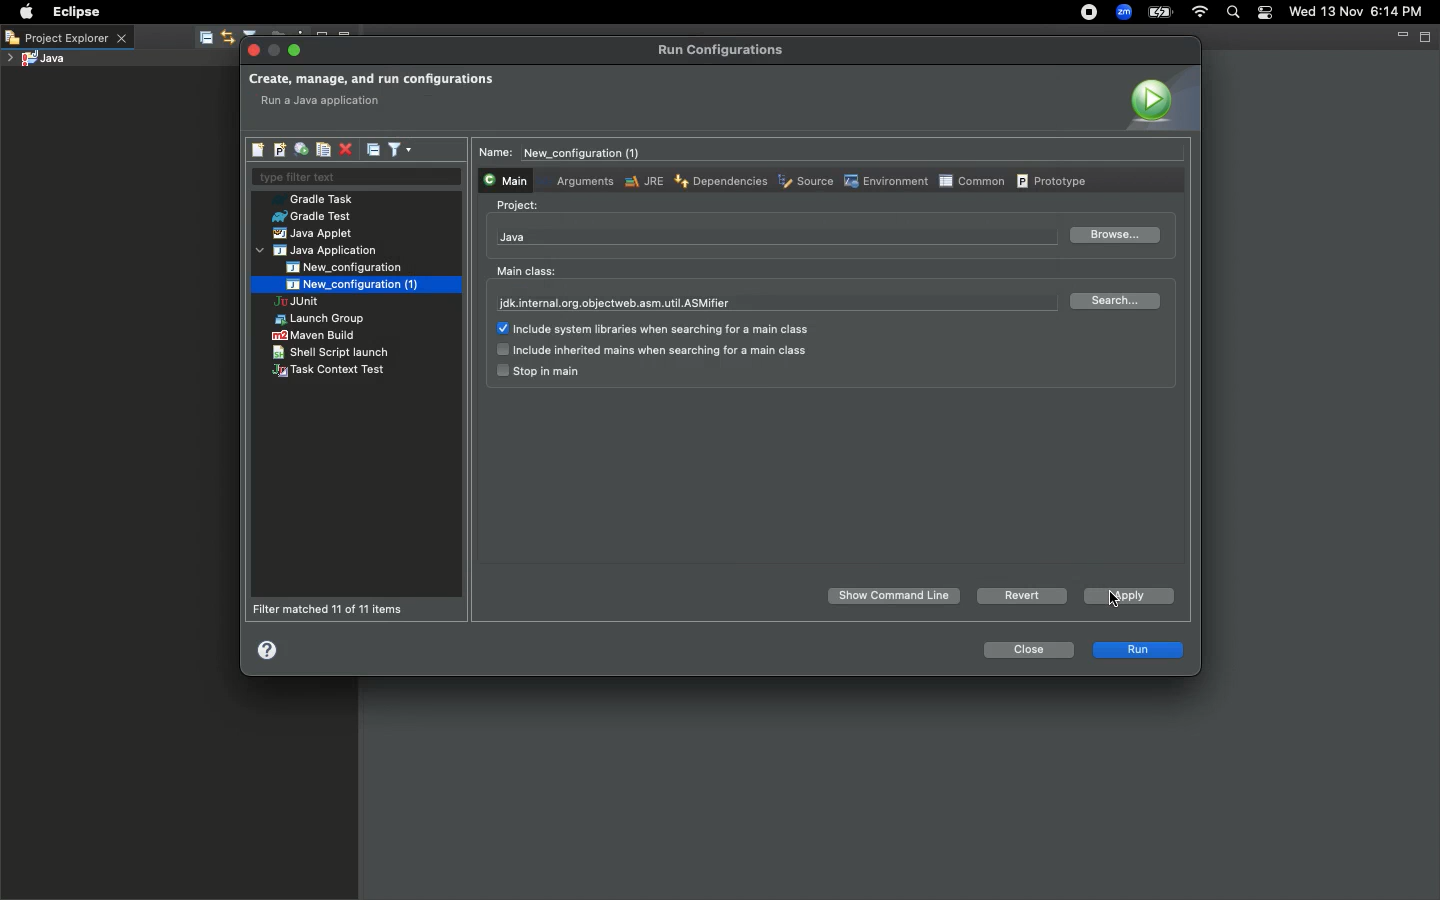 This screenshot has width=1440, height=900. What do you see at coordinates (278, 150) in the screenshot?
I see `New launch configuration prototype` at bounding box center [278, 150].